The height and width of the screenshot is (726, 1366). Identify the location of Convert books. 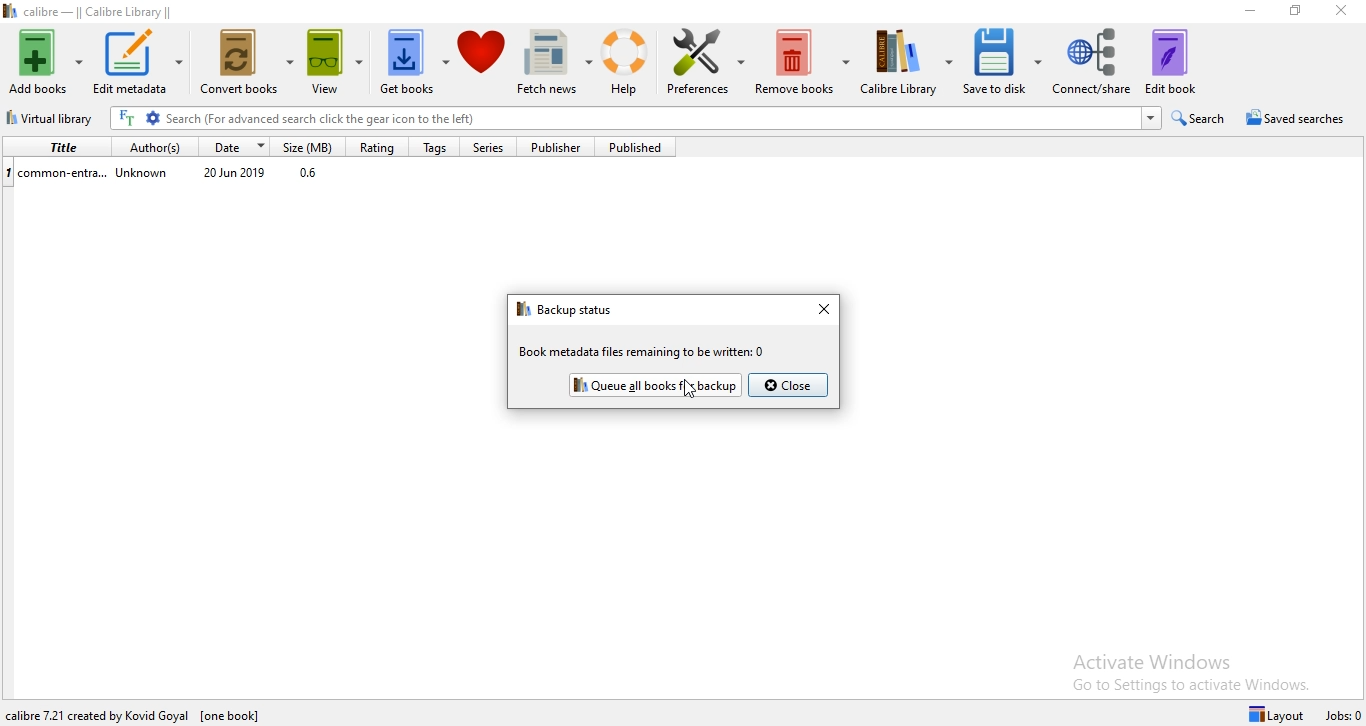
(248, 66).